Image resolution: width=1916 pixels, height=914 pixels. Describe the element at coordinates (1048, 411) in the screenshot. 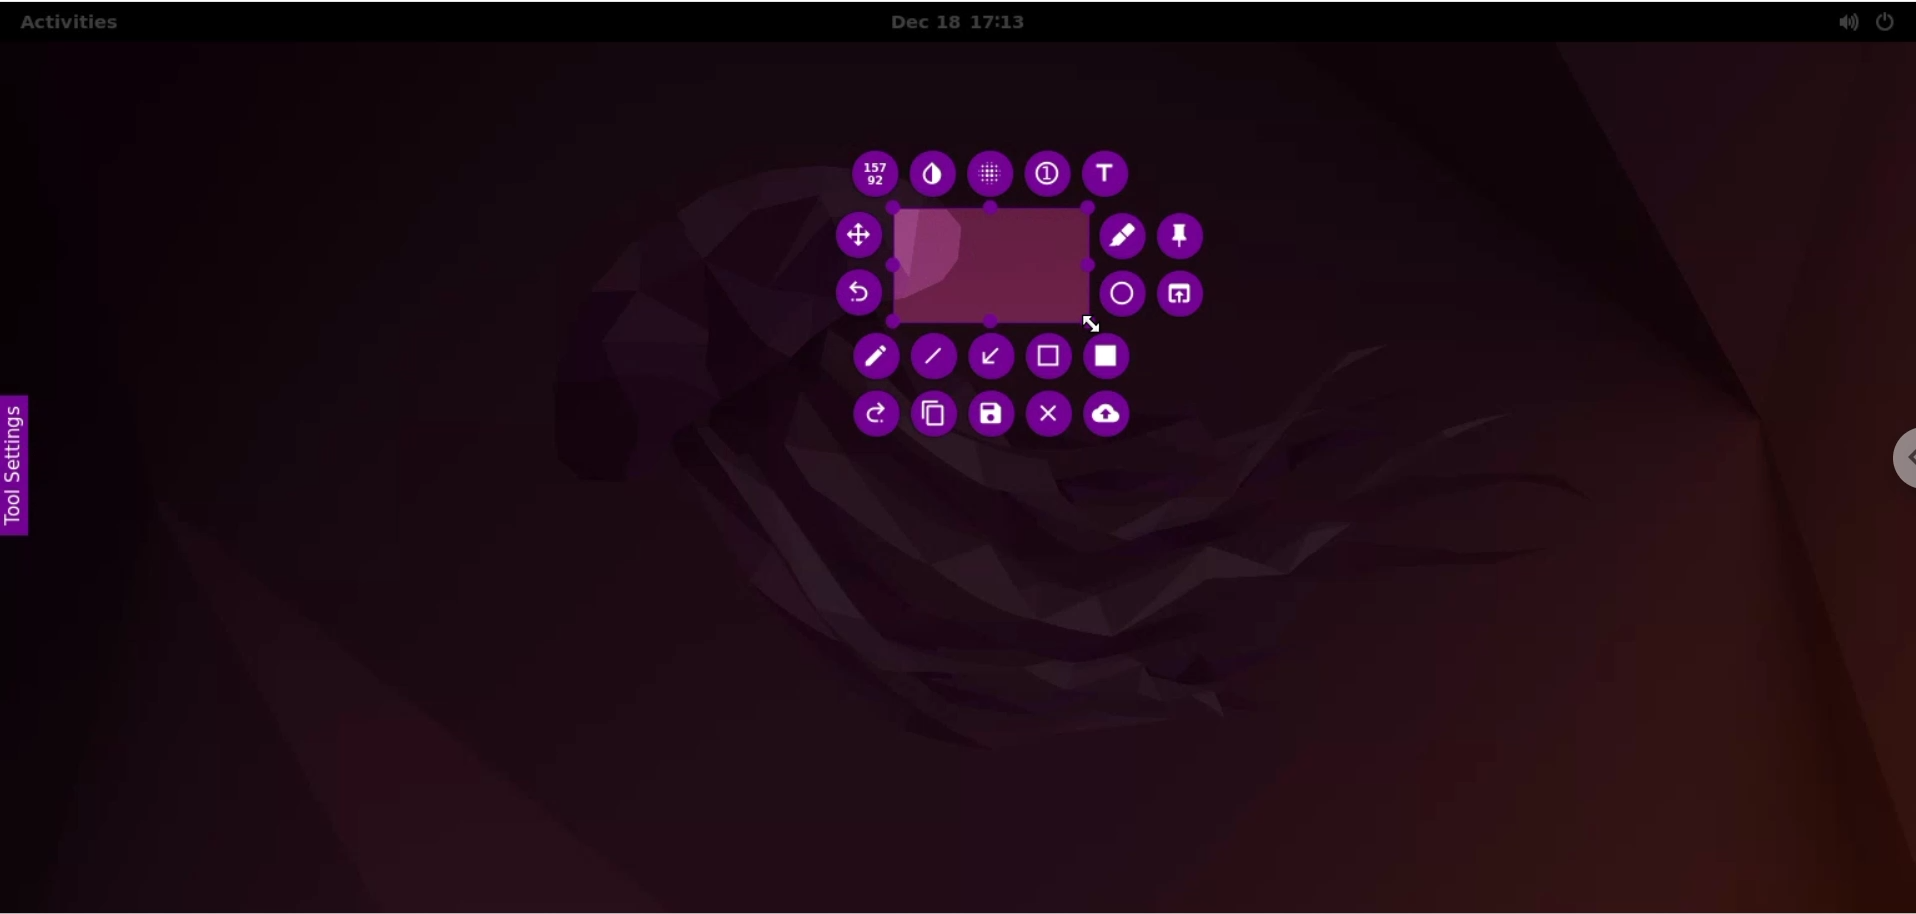

I see `leave` at that location.